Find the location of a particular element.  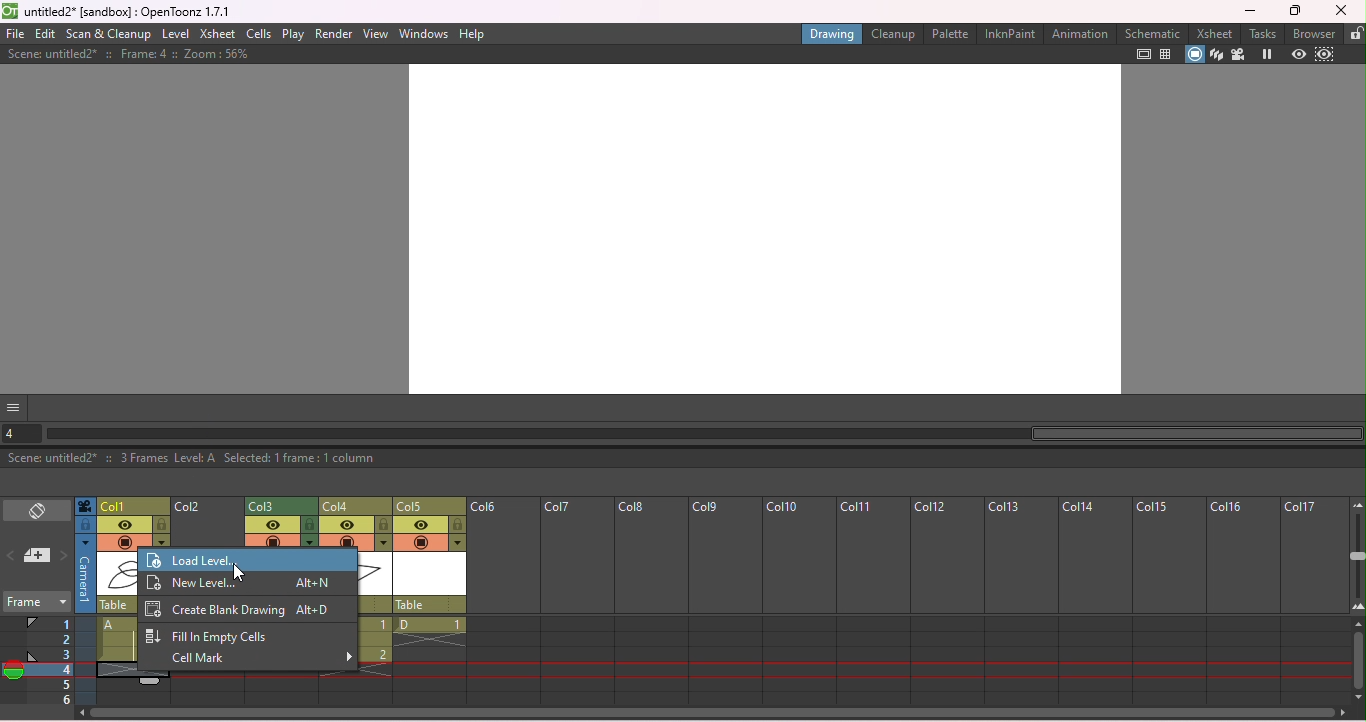

Cleanup is located at coordinates (896, 33).